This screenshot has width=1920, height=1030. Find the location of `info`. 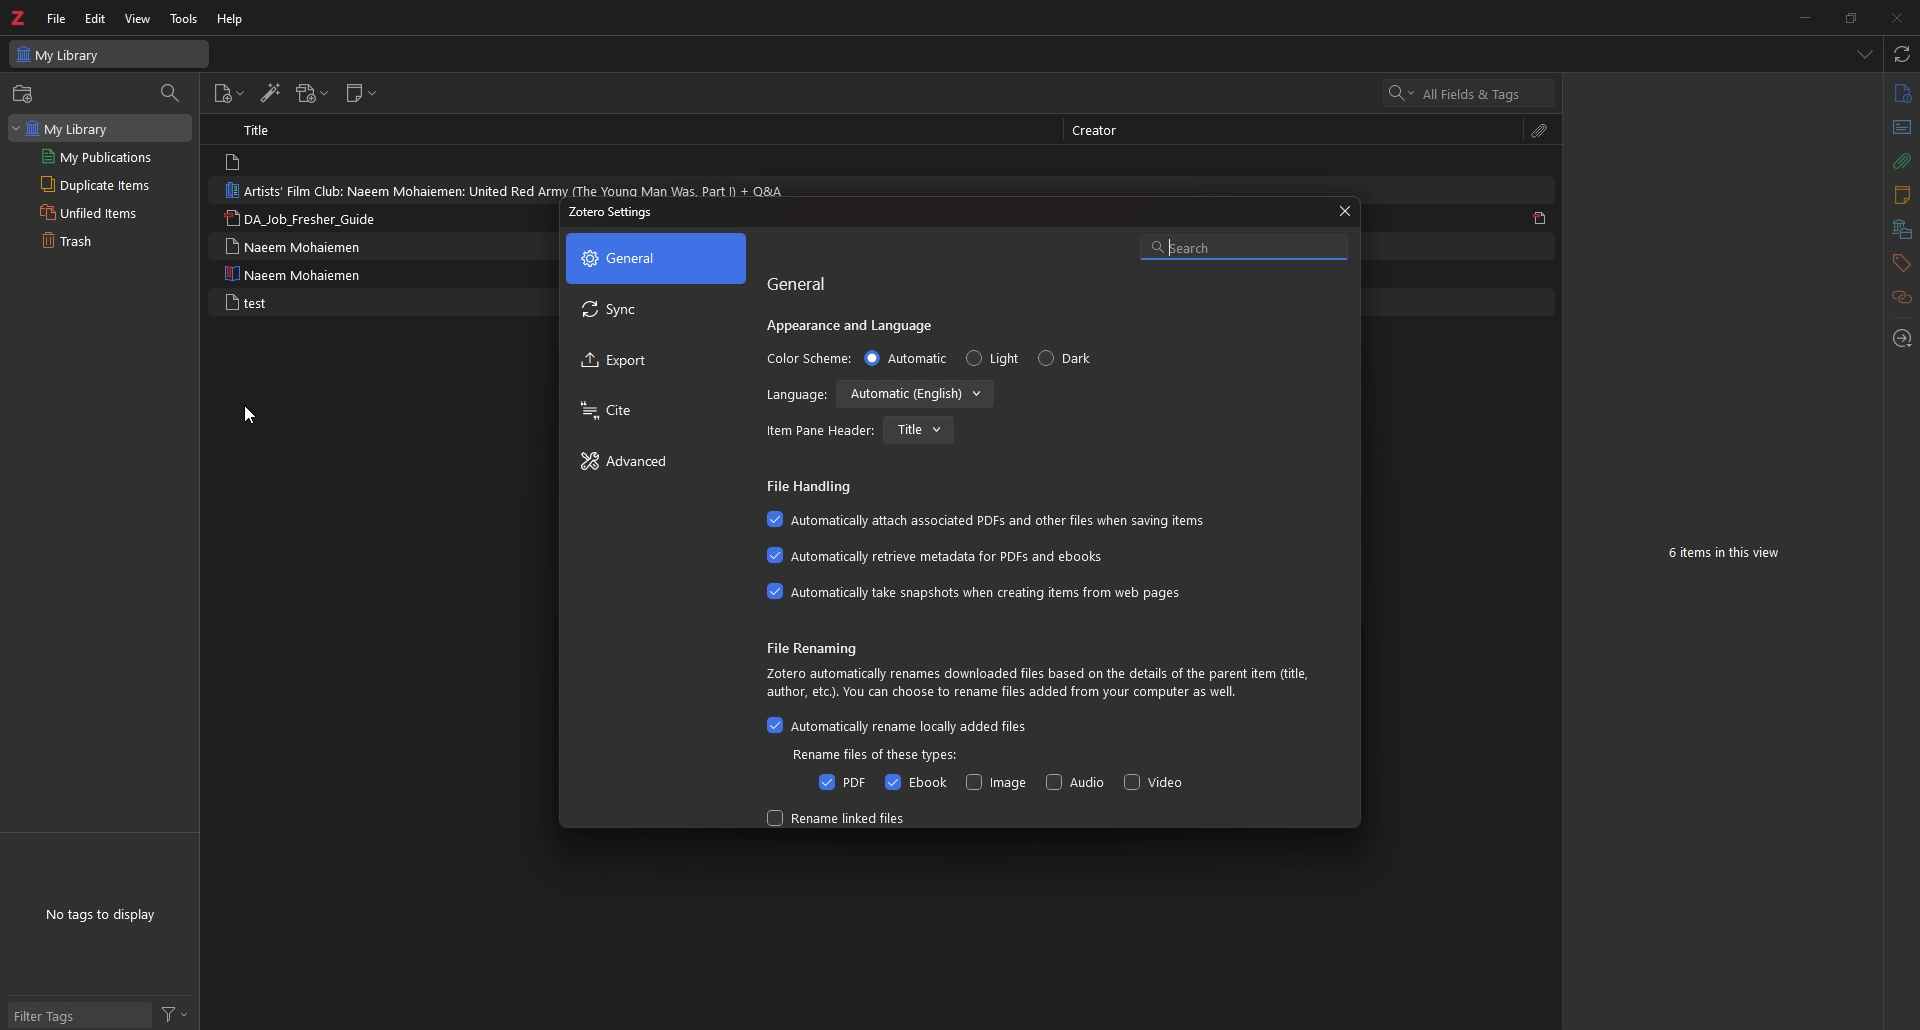

info is located at coordinates (1901, 94).